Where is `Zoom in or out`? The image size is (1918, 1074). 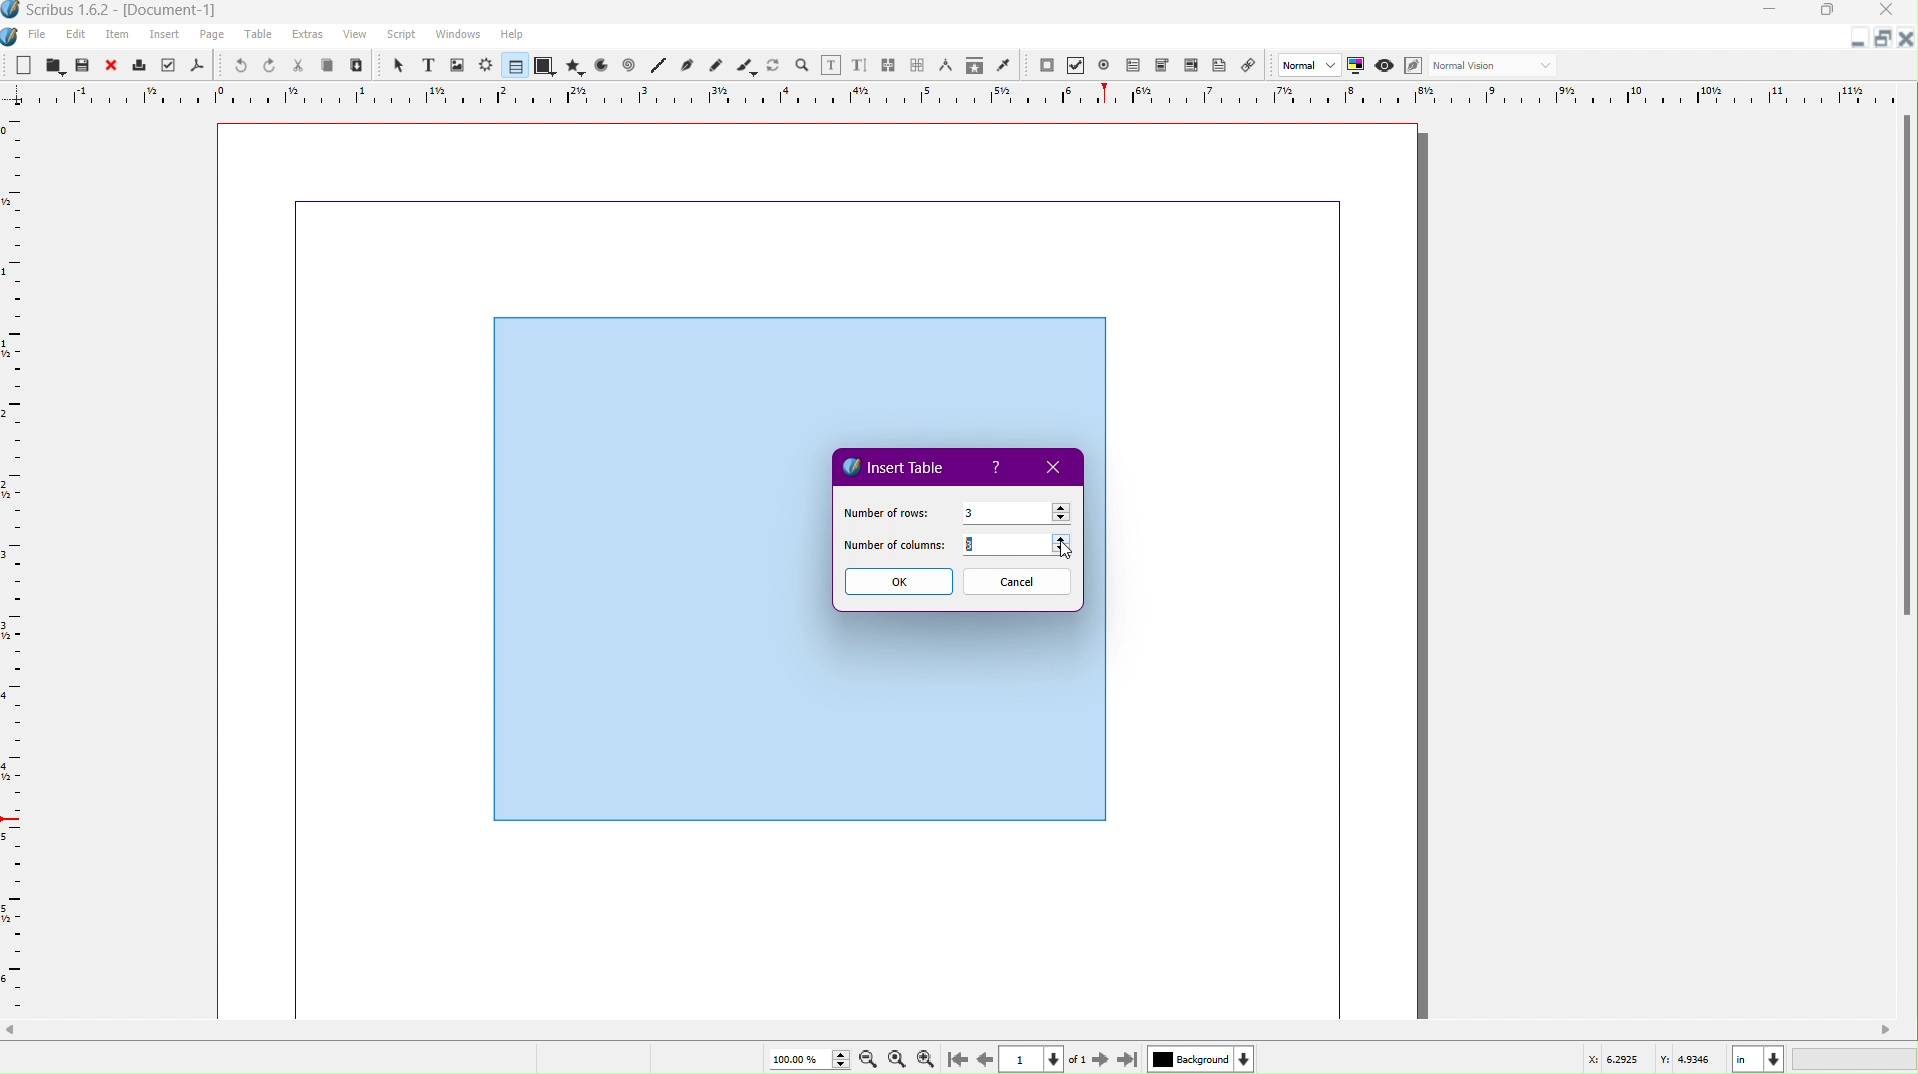
Zoom in or out is located at coordinates (802, 64).